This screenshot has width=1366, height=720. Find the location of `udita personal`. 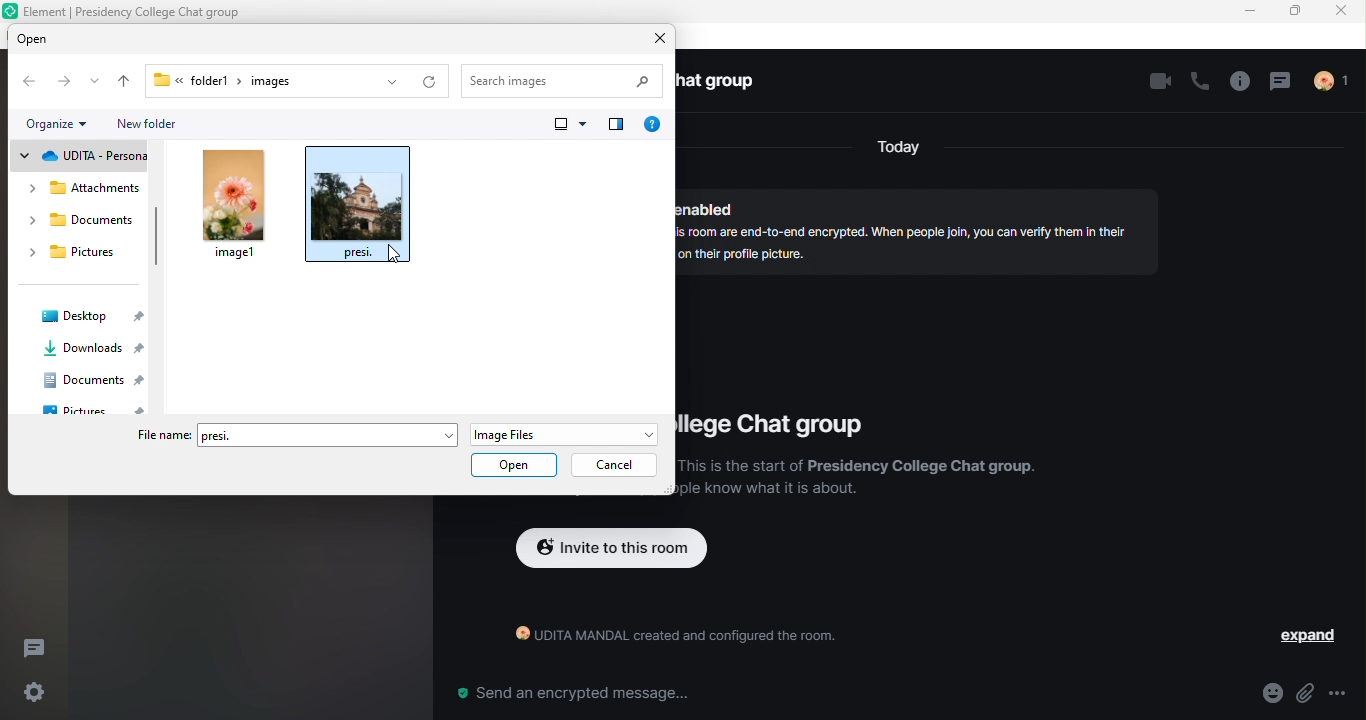

udita personal is located at coordinates (80, 157).